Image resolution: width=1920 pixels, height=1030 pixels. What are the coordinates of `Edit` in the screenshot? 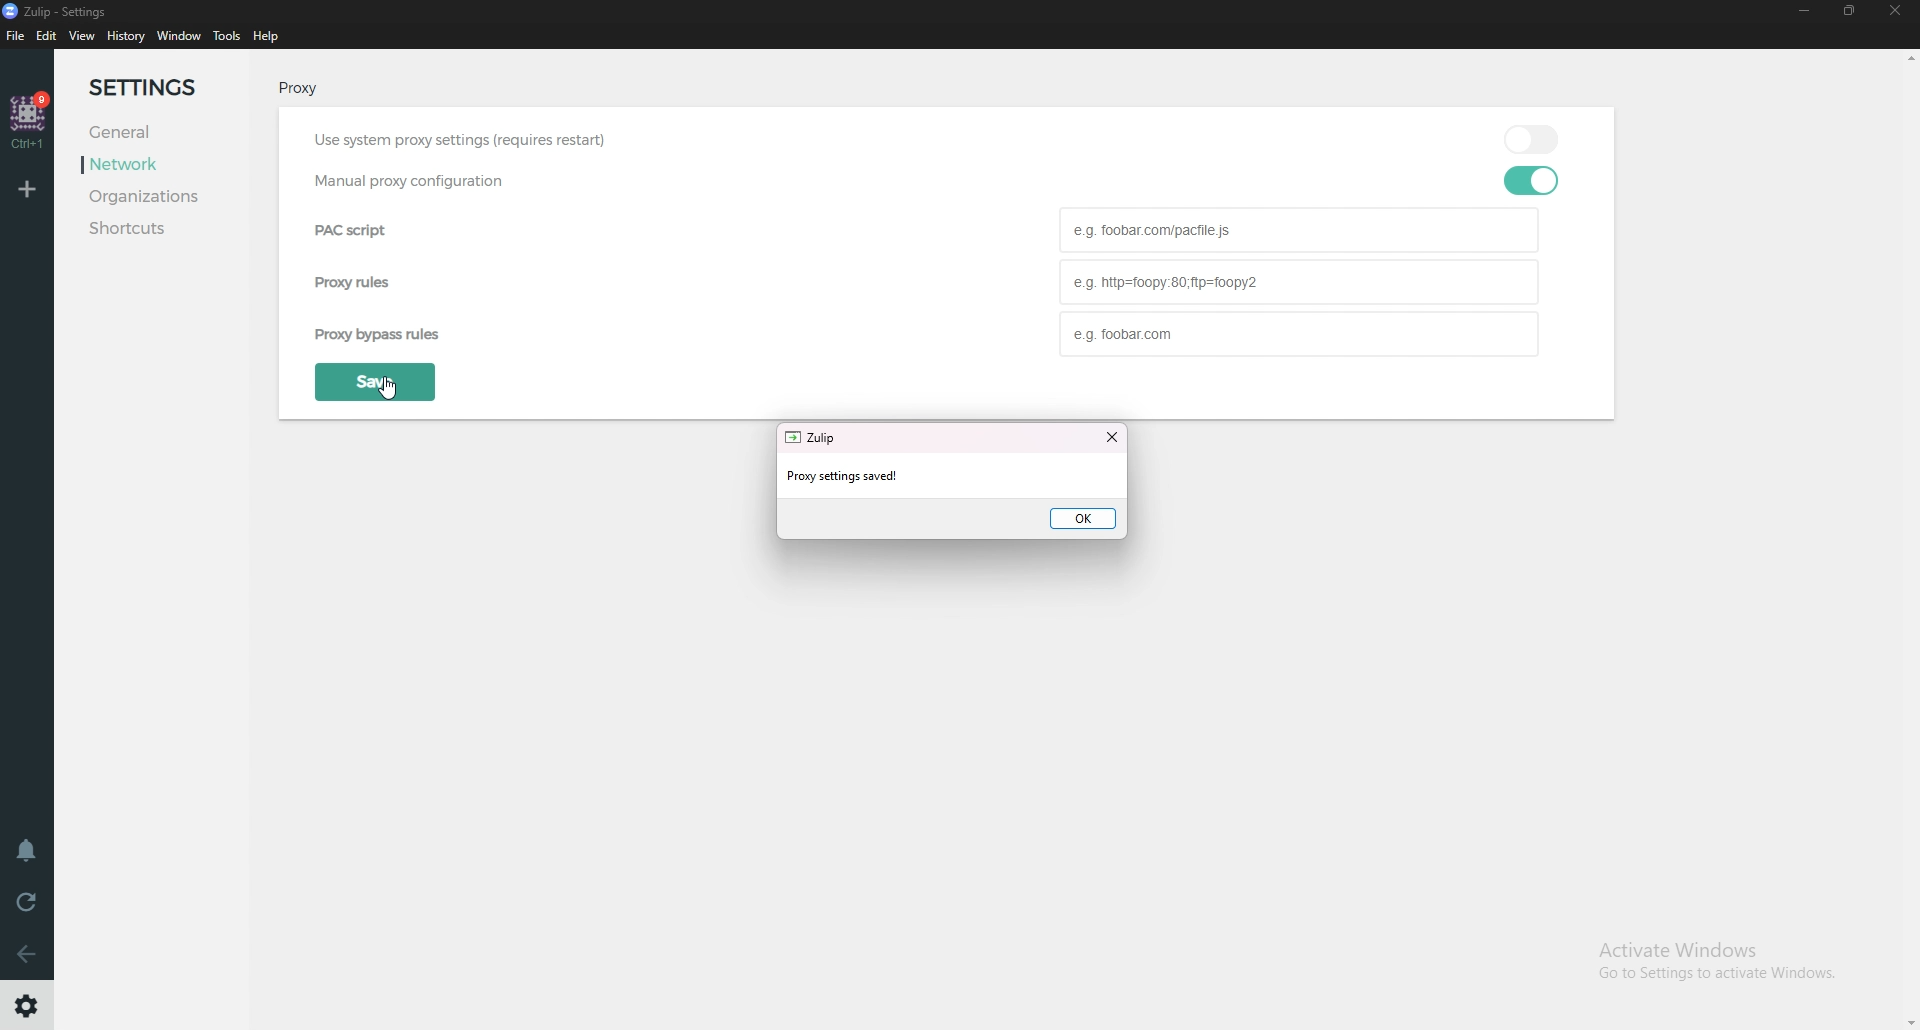 It's located at (48, 37).